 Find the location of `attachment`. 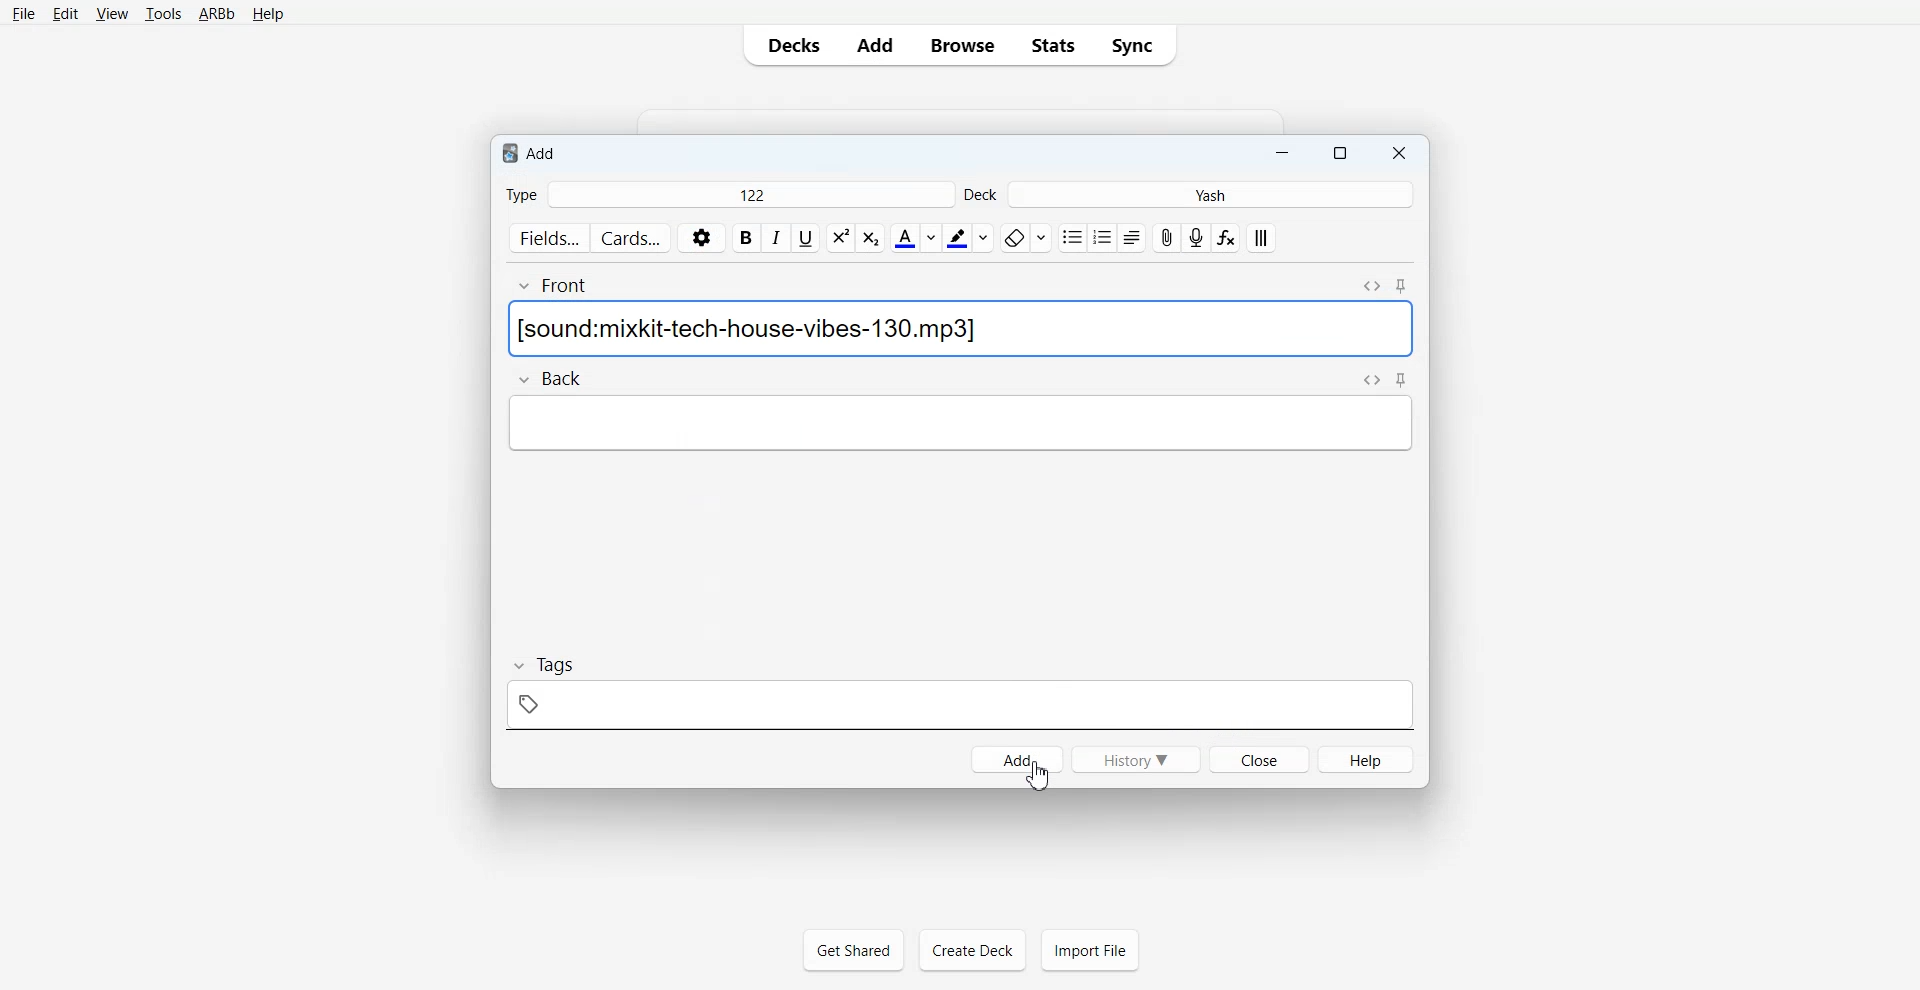

attachment is located at coordinates (1165, 238).